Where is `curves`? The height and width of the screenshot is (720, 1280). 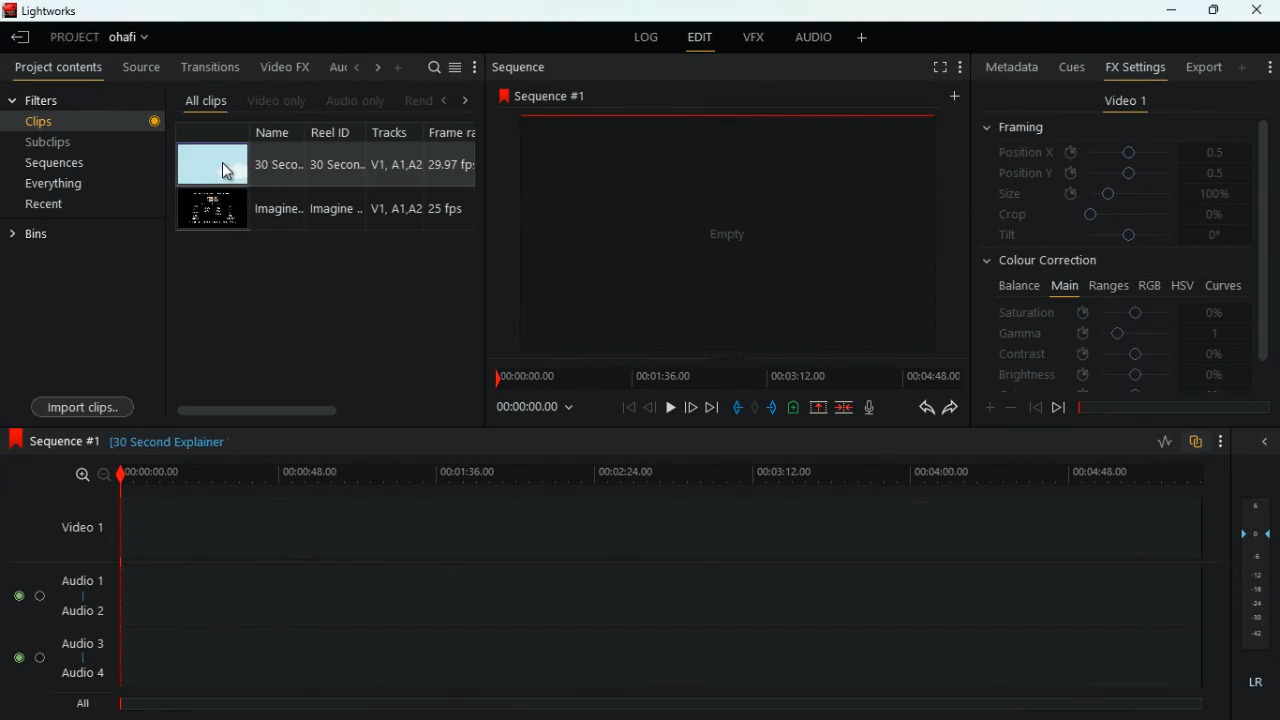 curves is located at coordinates (1224, 285).